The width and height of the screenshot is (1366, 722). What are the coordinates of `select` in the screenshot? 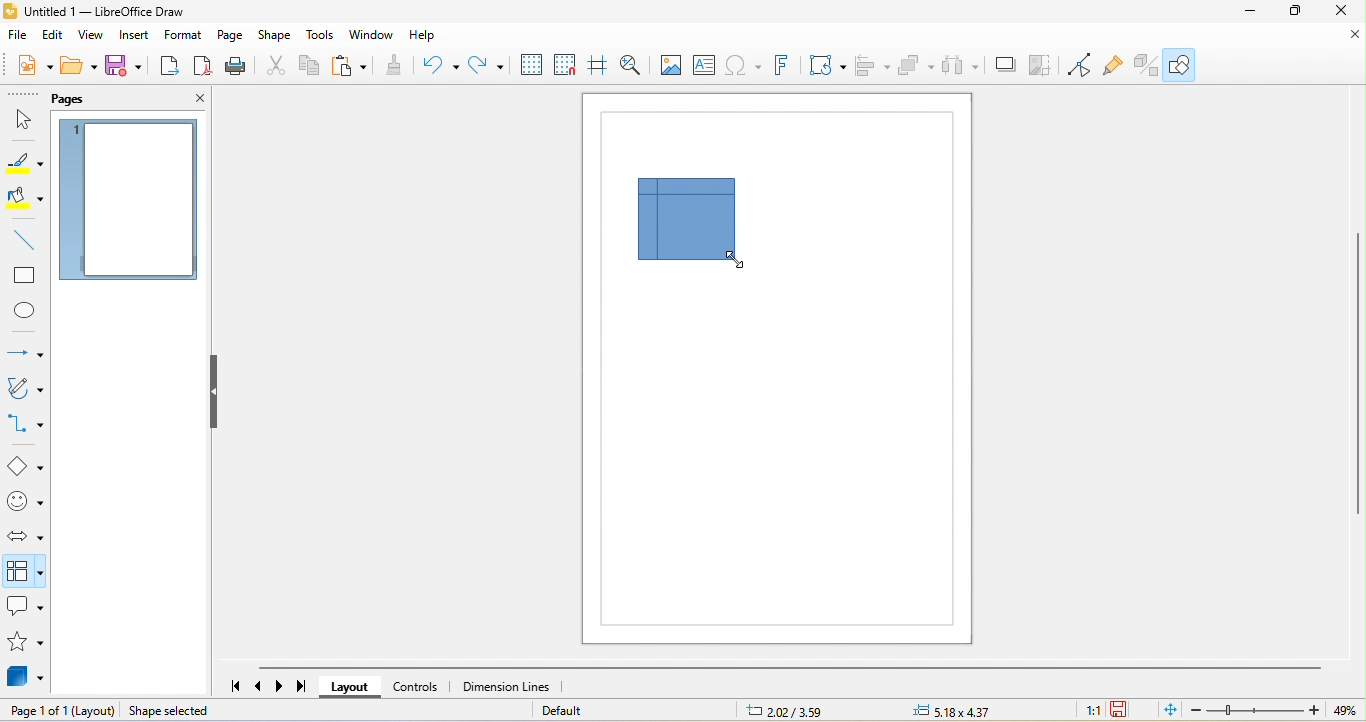 It's located at (24, 120).